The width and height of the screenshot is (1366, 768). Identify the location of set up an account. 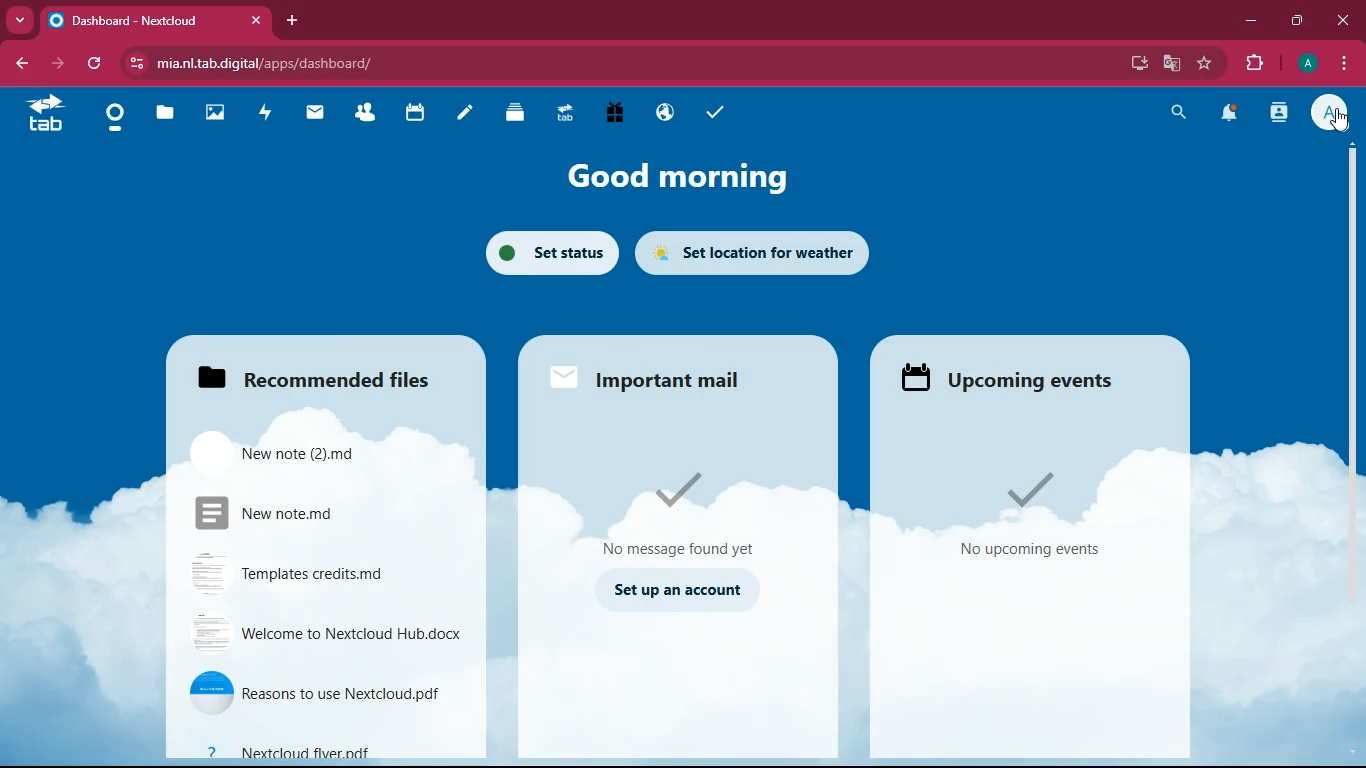
(676, 590).